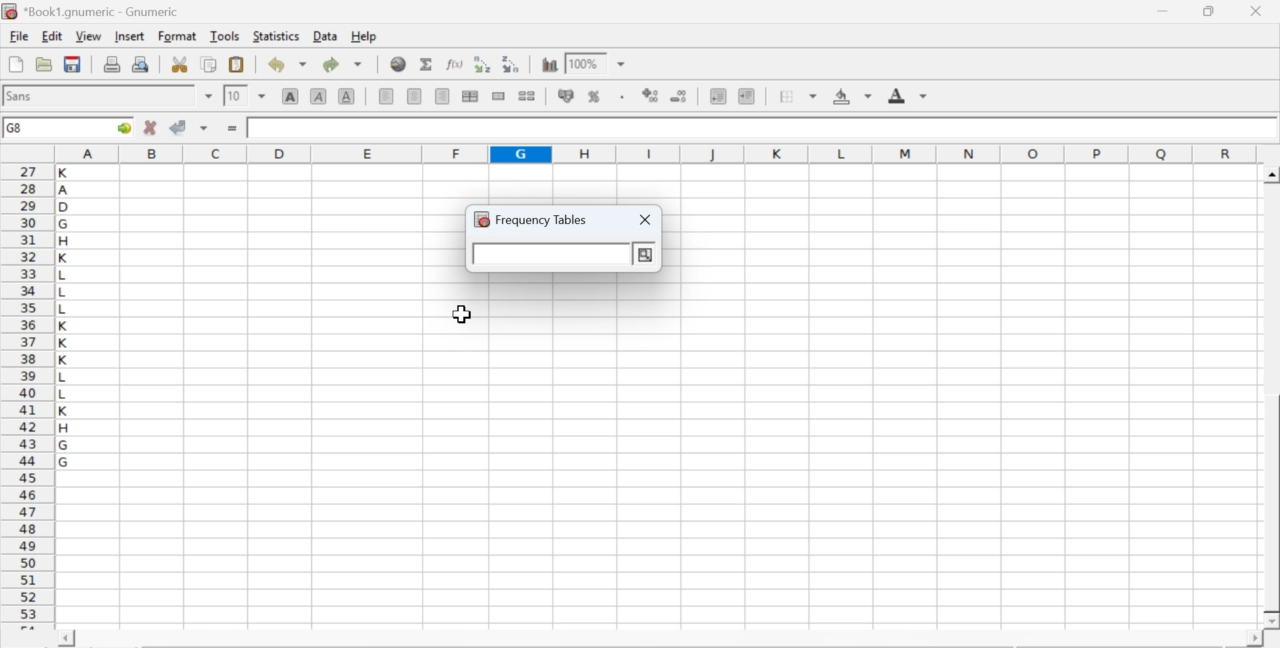 Image resolution: width=1280 pixels, height=648 pixels. What do you see at coordinates (1254, 11) in the screenshot?
I see `close` at bounding box center [1254, 11].